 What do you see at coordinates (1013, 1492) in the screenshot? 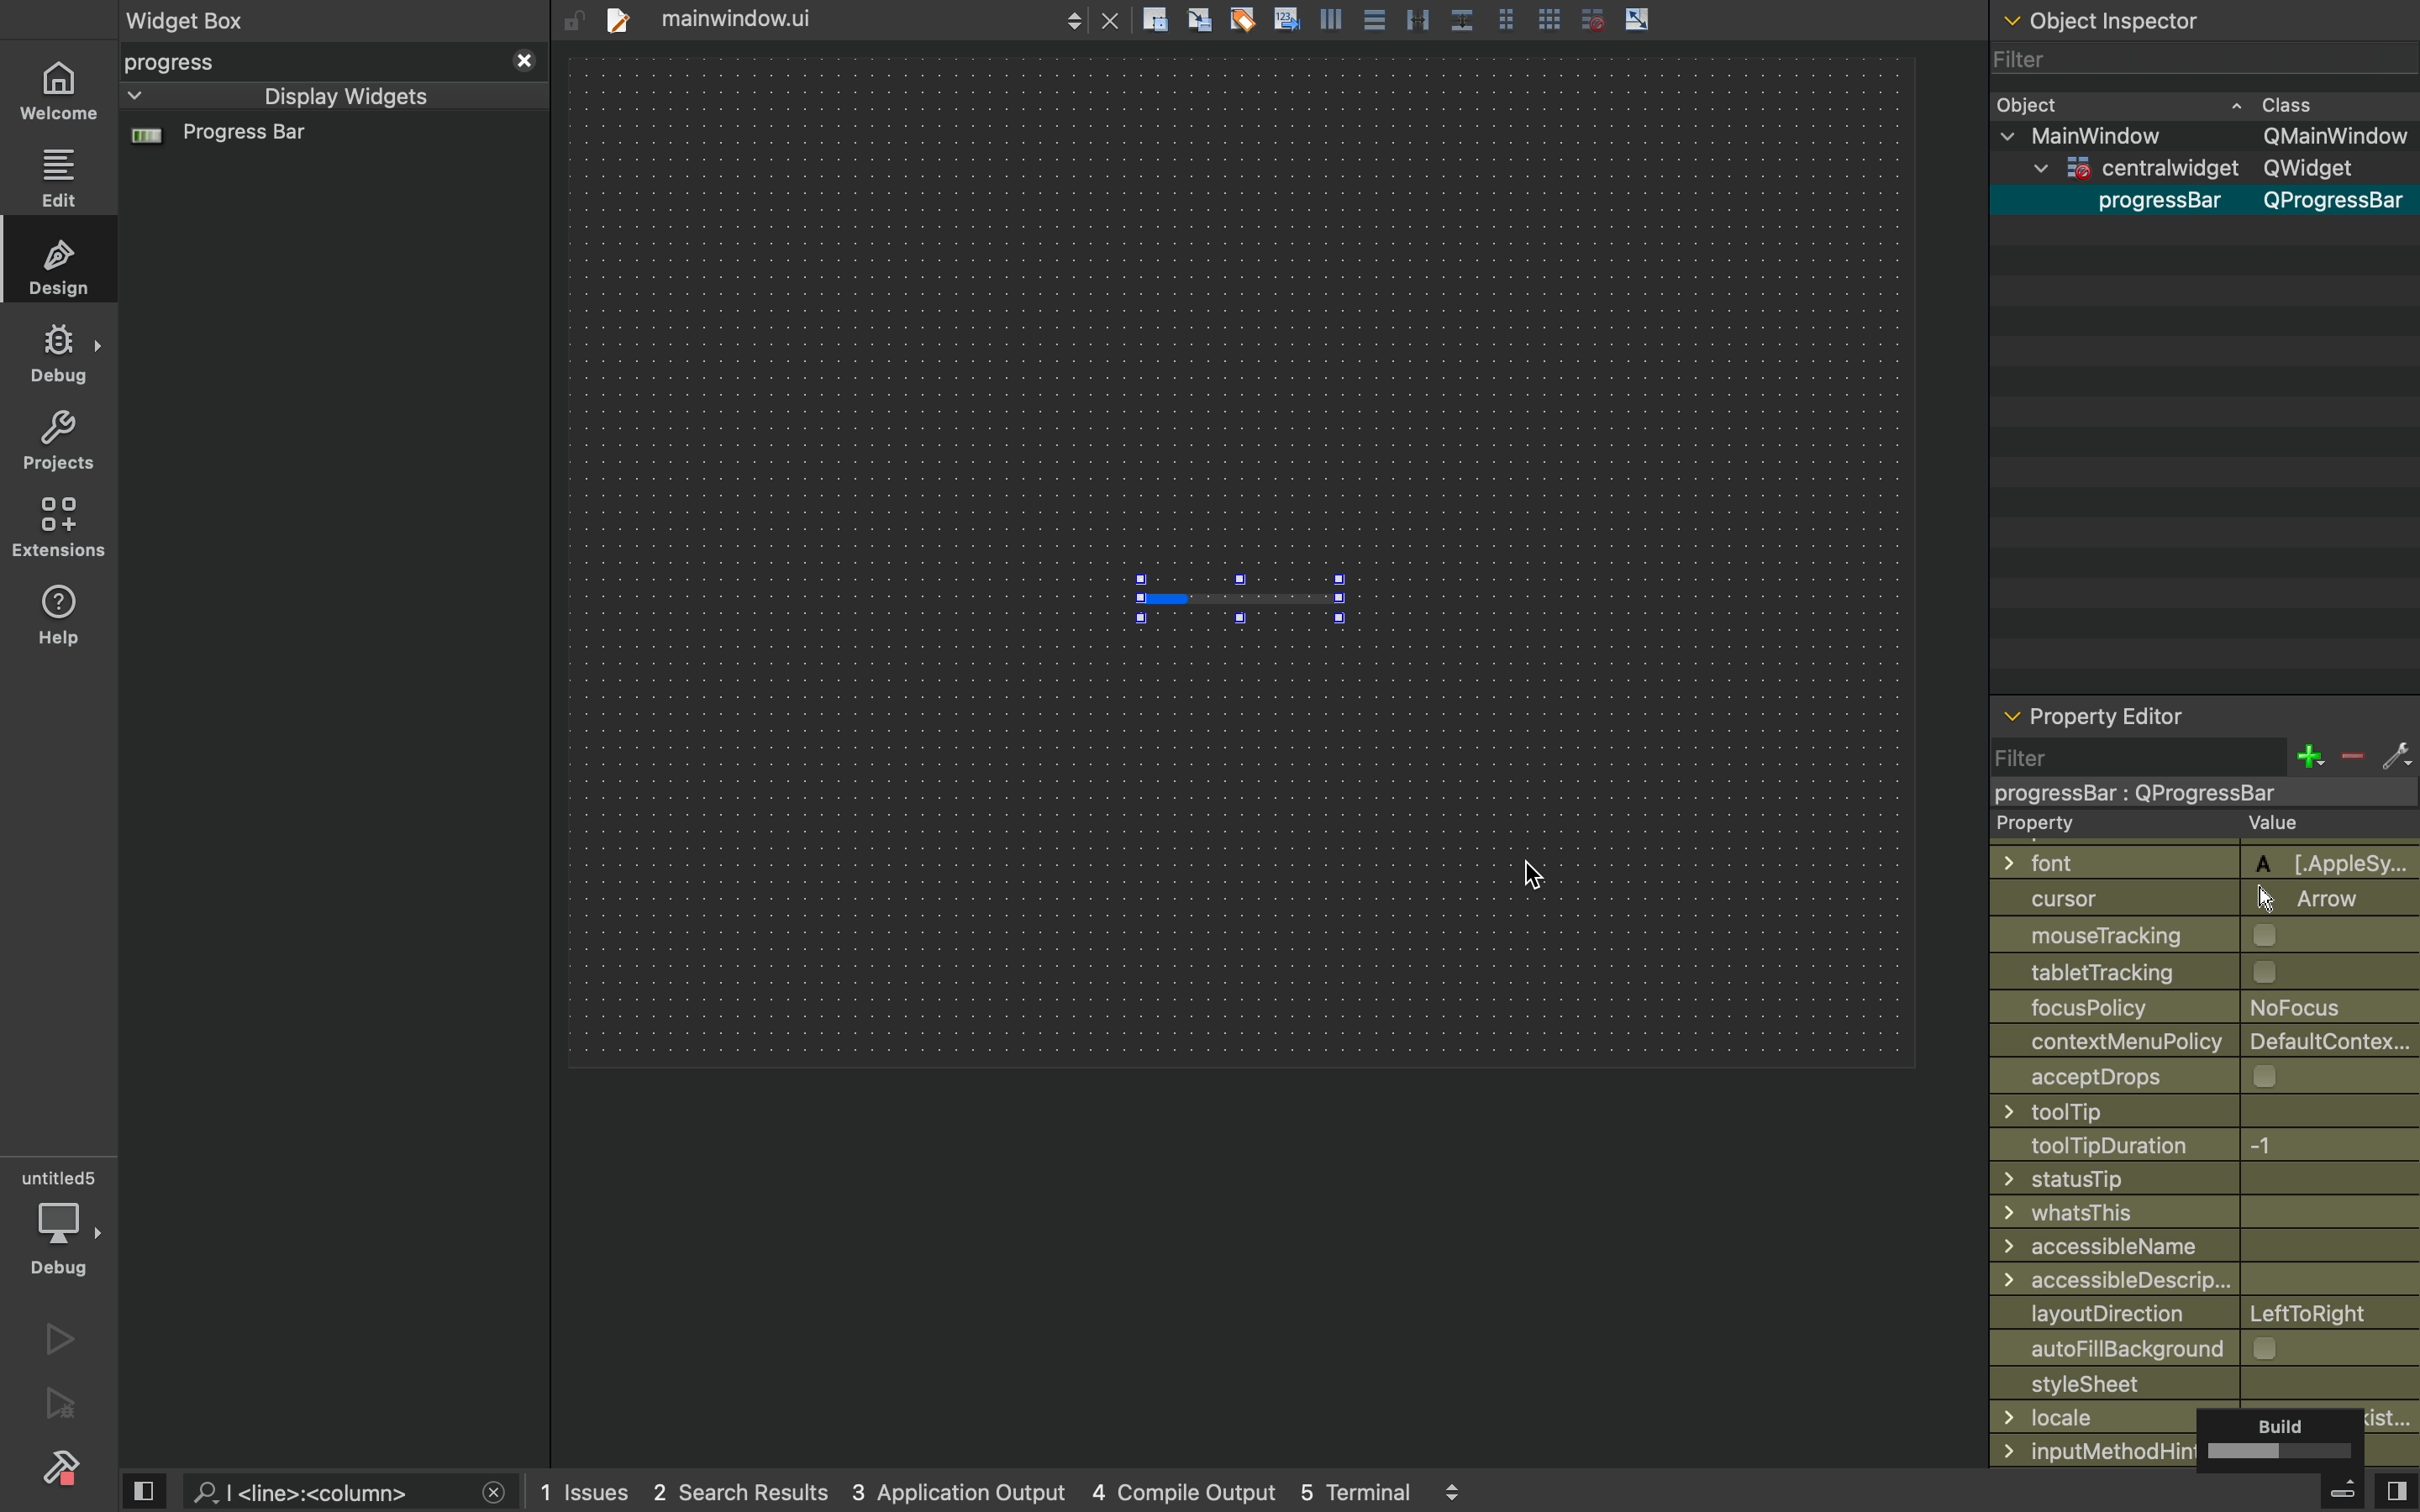
I see `logs` at bounding box center [1013, 1492].